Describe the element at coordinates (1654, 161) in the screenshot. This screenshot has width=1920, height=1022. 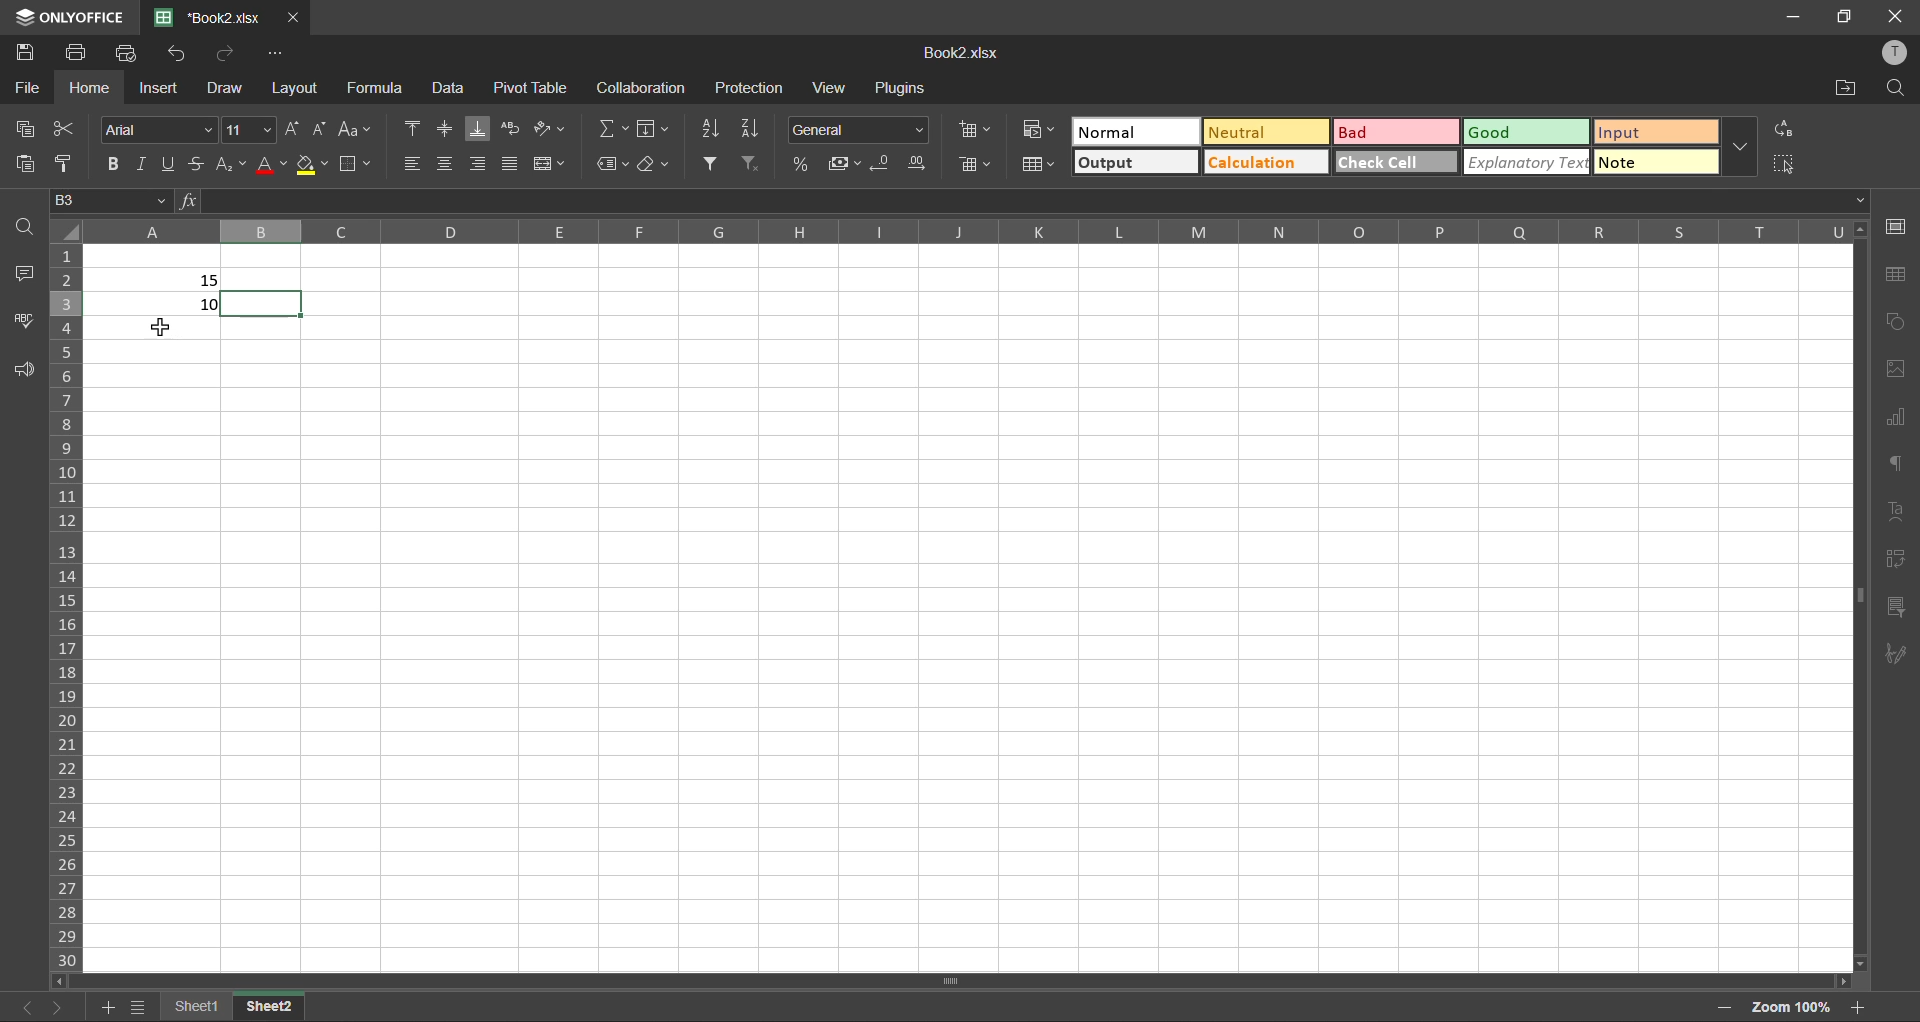
I see `note` at that location.